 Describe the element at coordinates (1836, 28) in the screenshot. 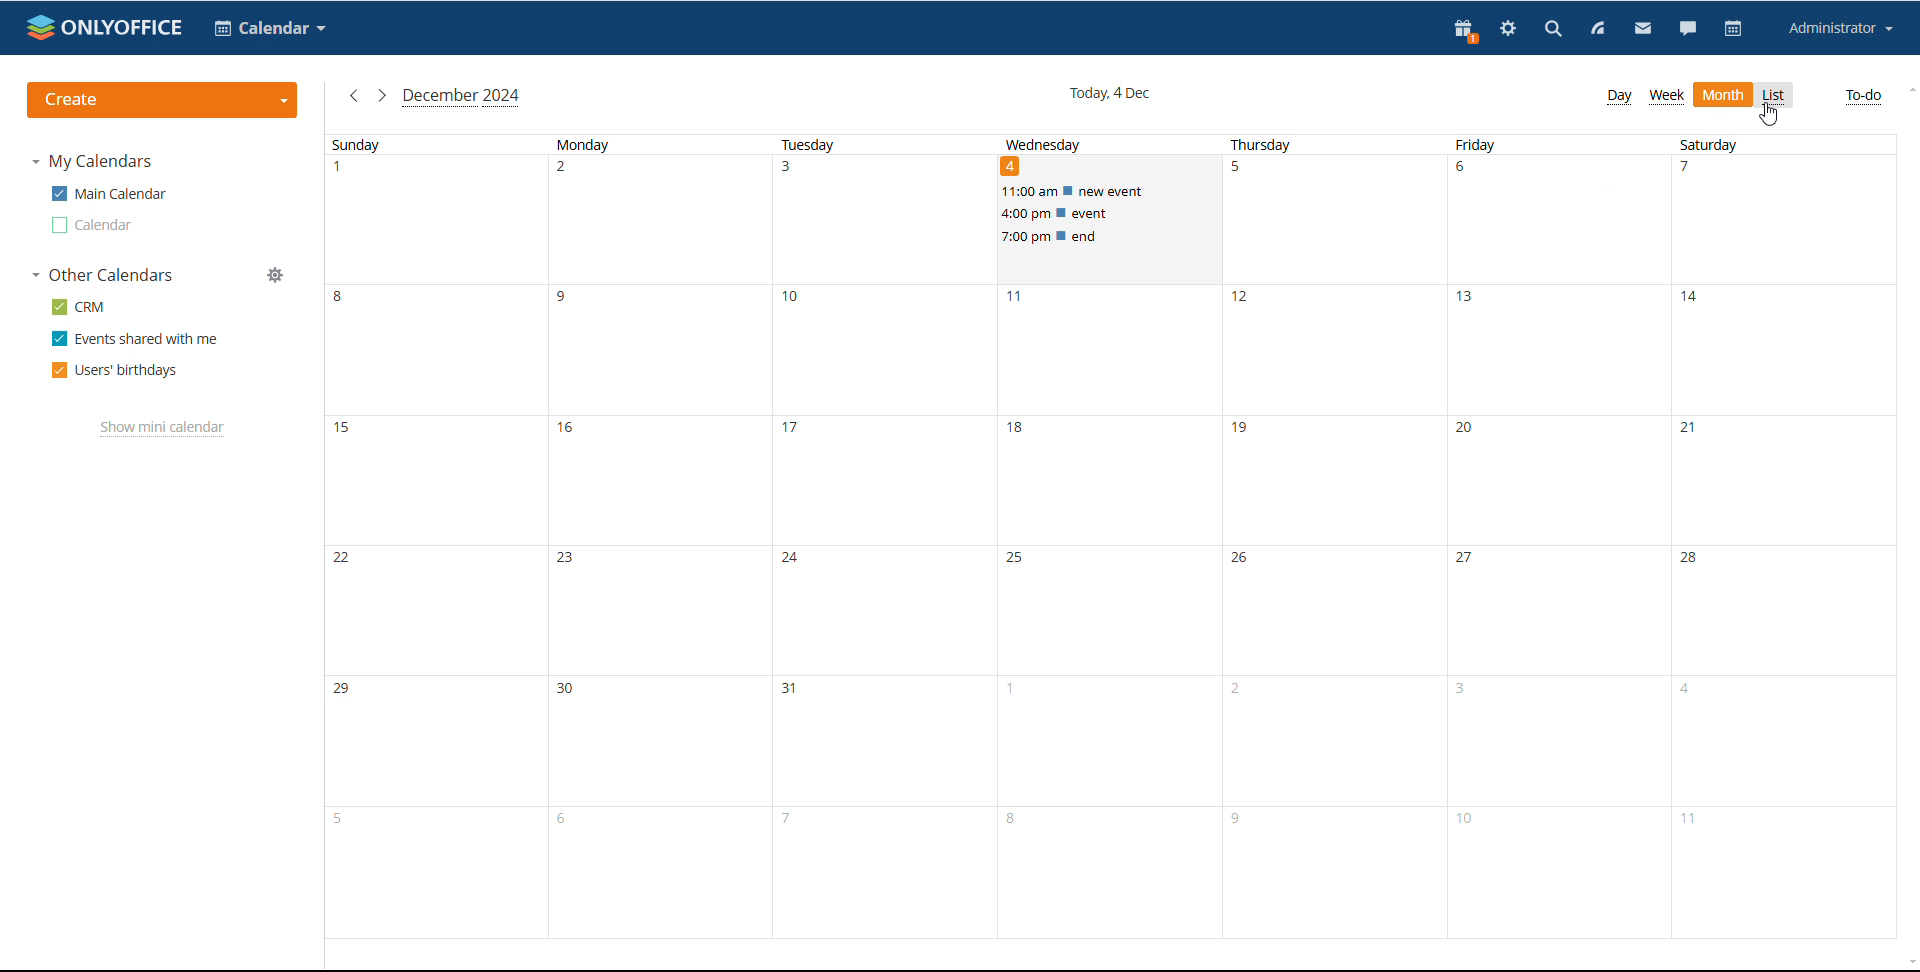

I see `account` at that location.